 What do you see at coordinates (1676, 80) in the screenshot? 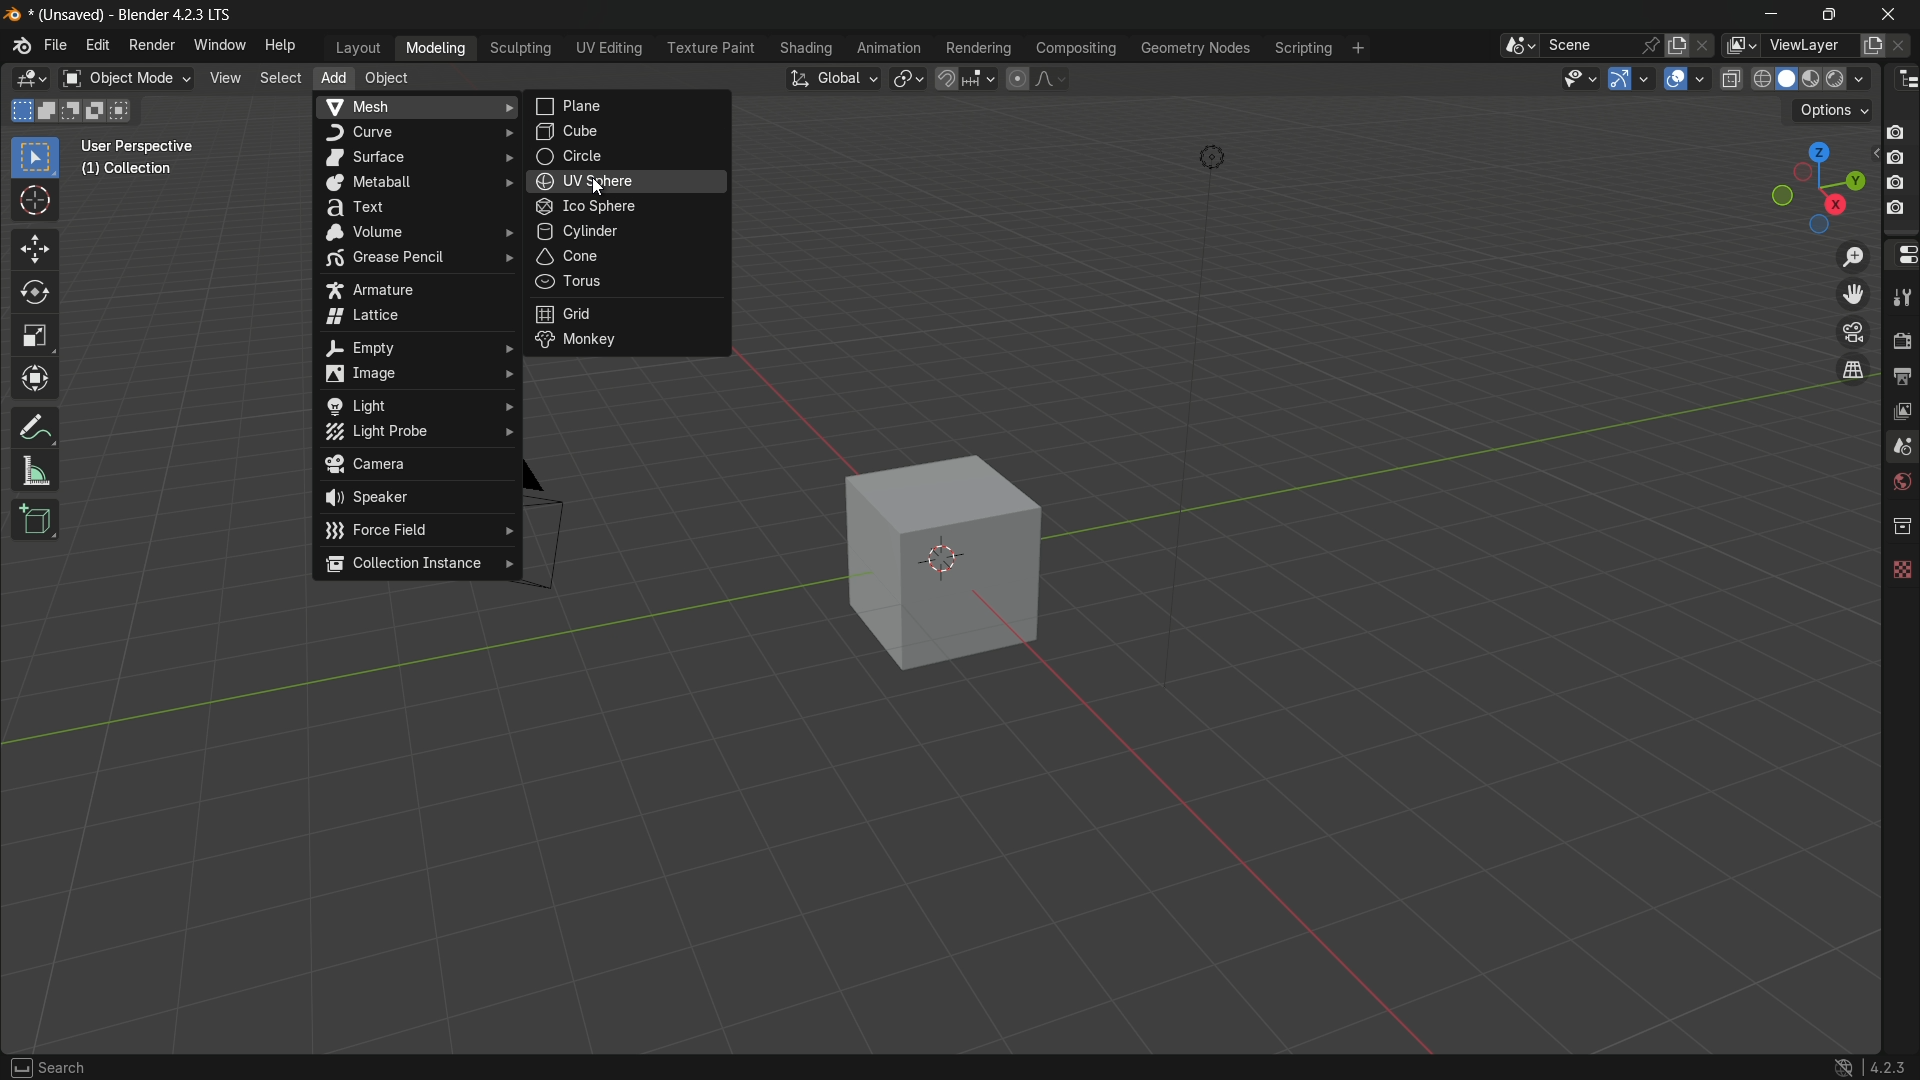
I see `show overlay` at bounding box center [1676, 80].